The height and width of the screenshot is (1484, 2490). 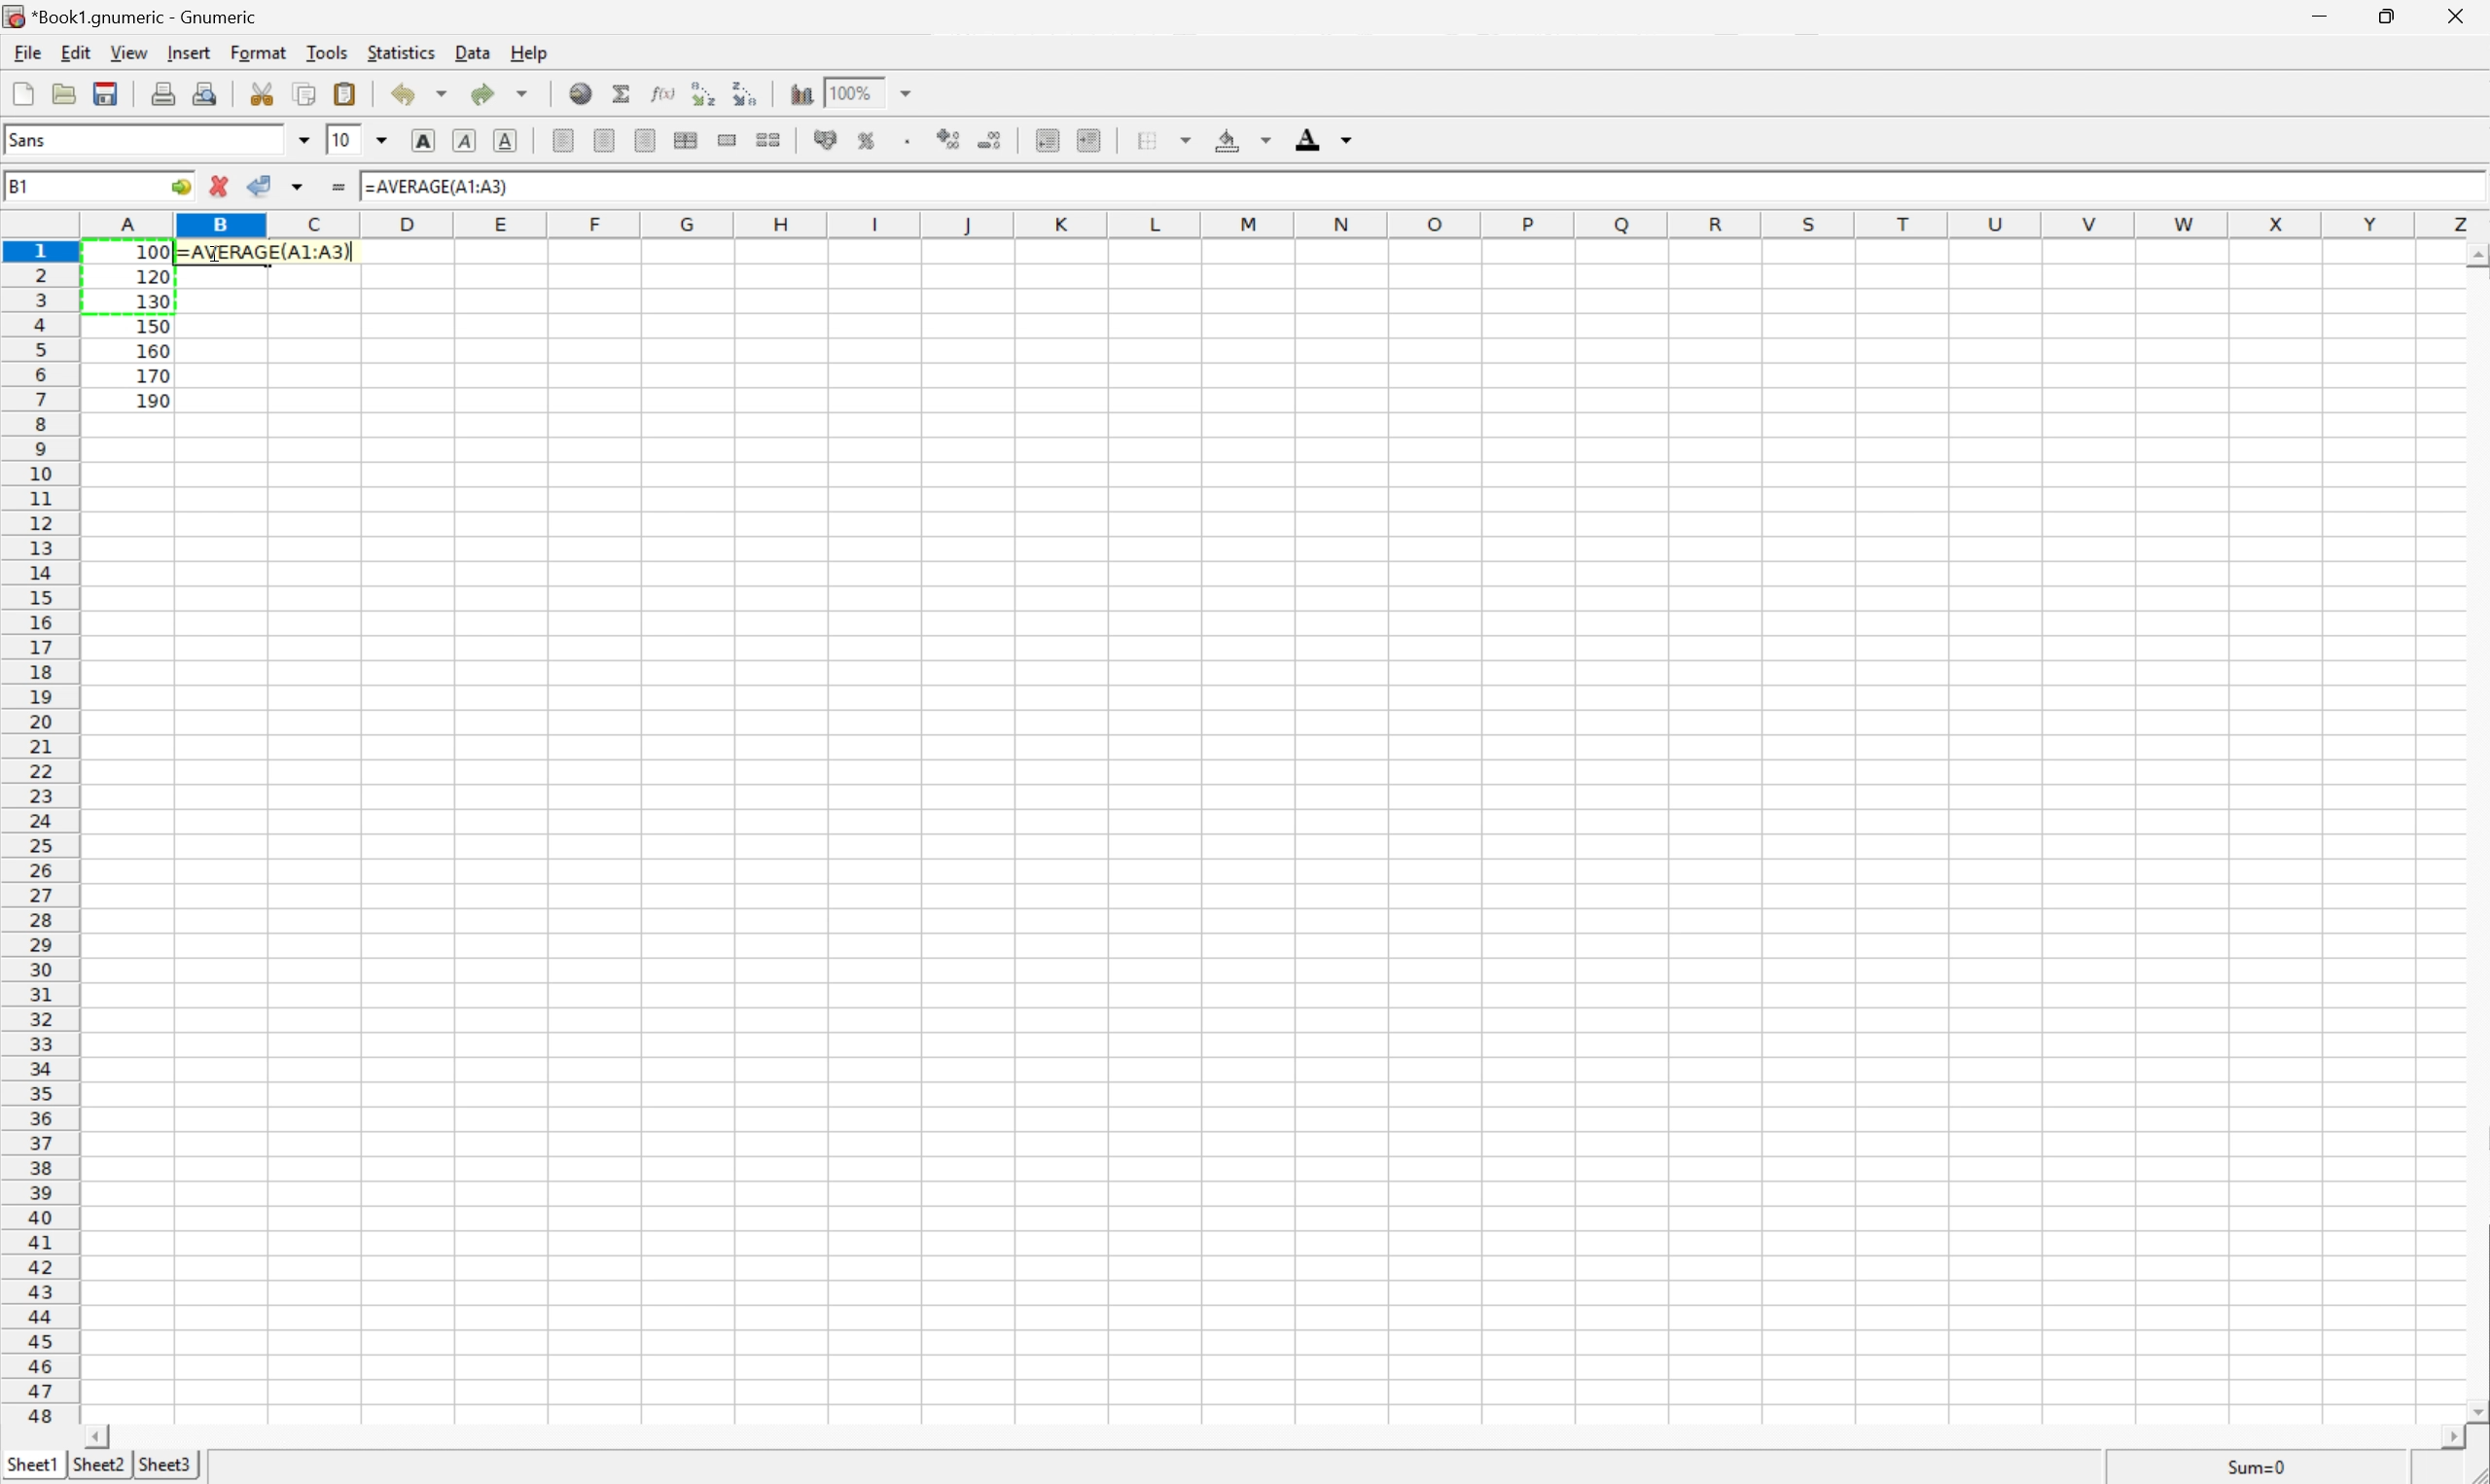 What do you see at coordinates (20, 93) in the screenshot?
I see `Create a new workbook` at bounding box center [20, 93].